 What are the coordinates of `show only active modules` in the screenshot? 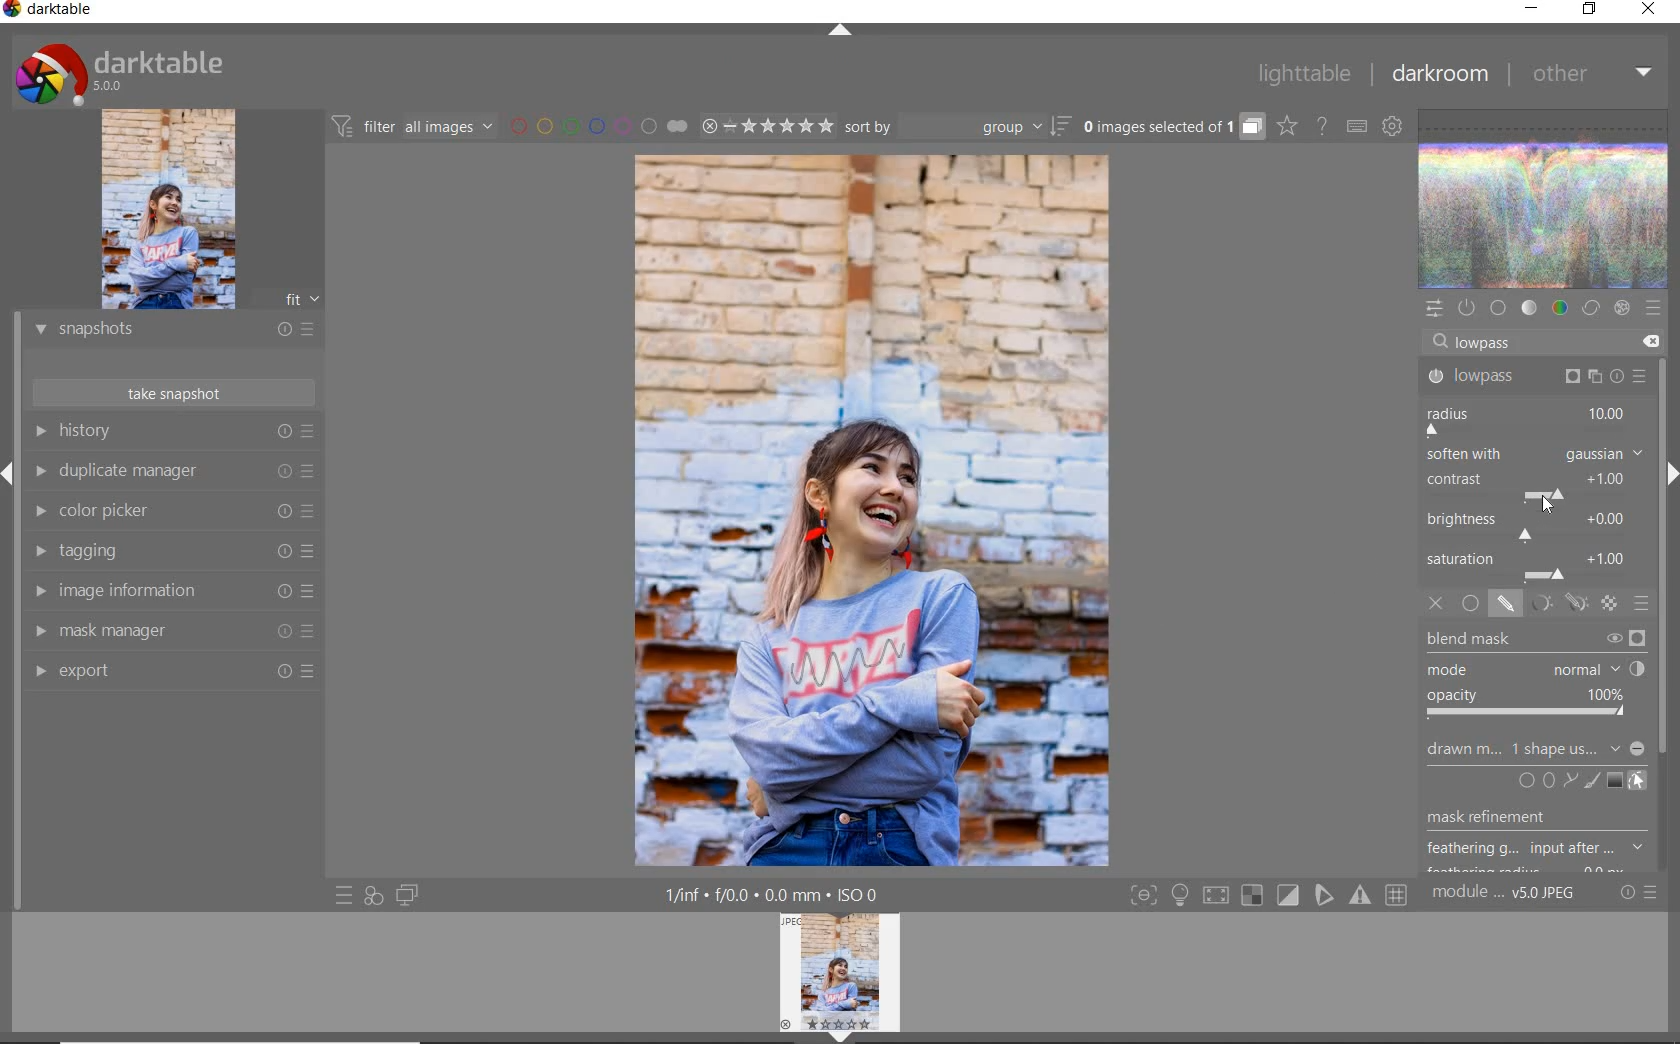 It's located at (1467, 309).